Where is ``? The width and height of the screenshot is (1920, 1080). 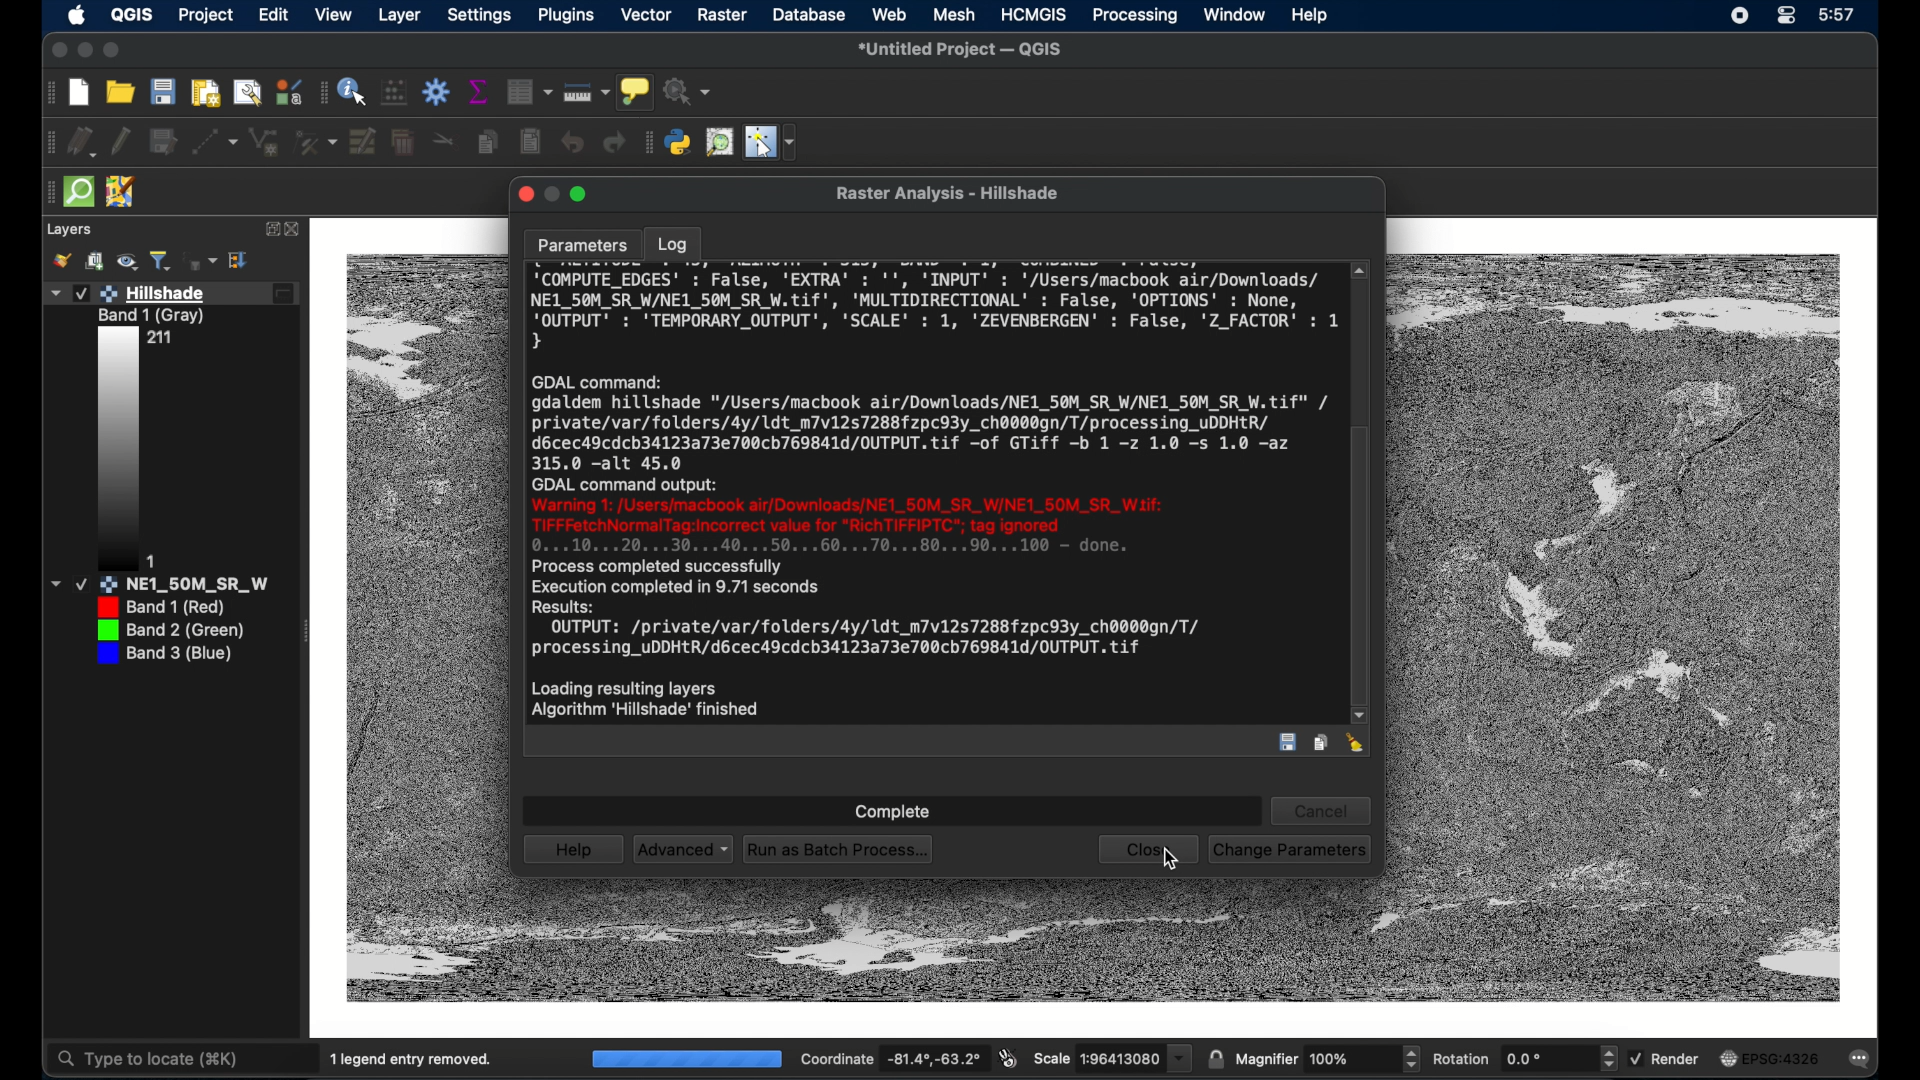
 is located at coordinates (530, 91).